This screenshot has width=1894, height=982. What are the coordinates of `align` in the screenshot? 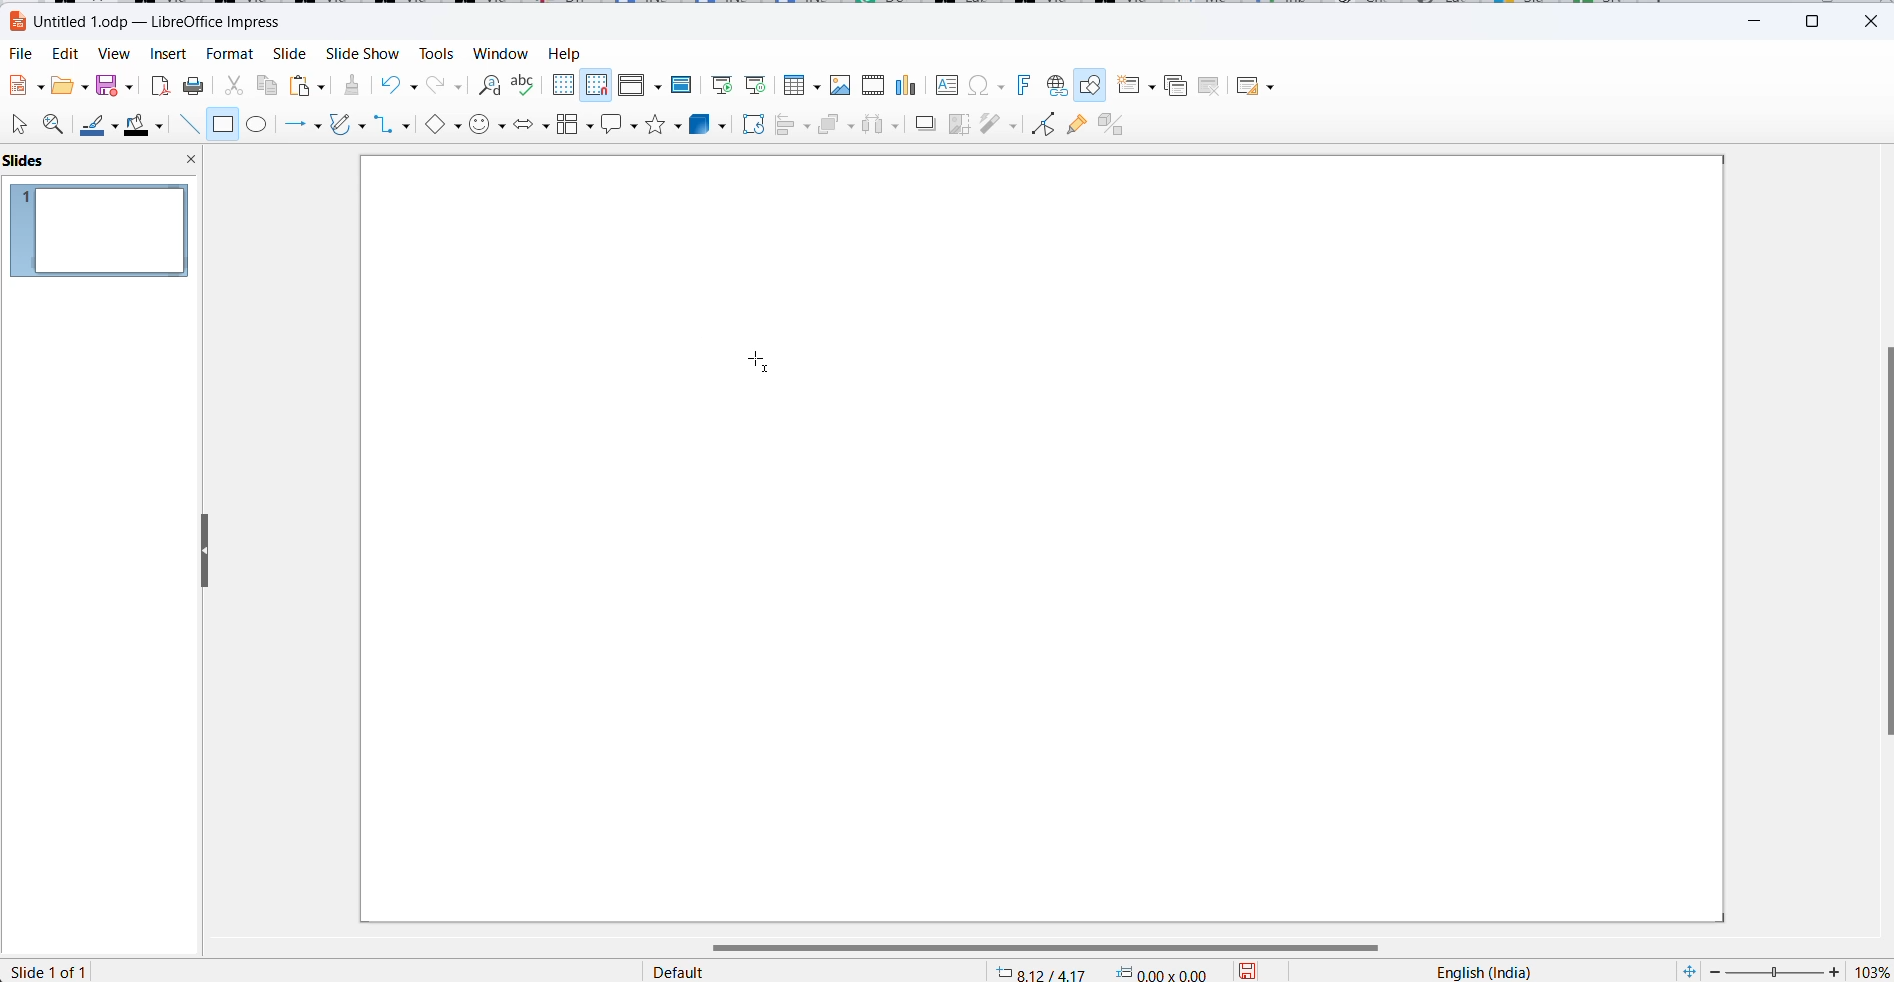 It's located at (793, 126).